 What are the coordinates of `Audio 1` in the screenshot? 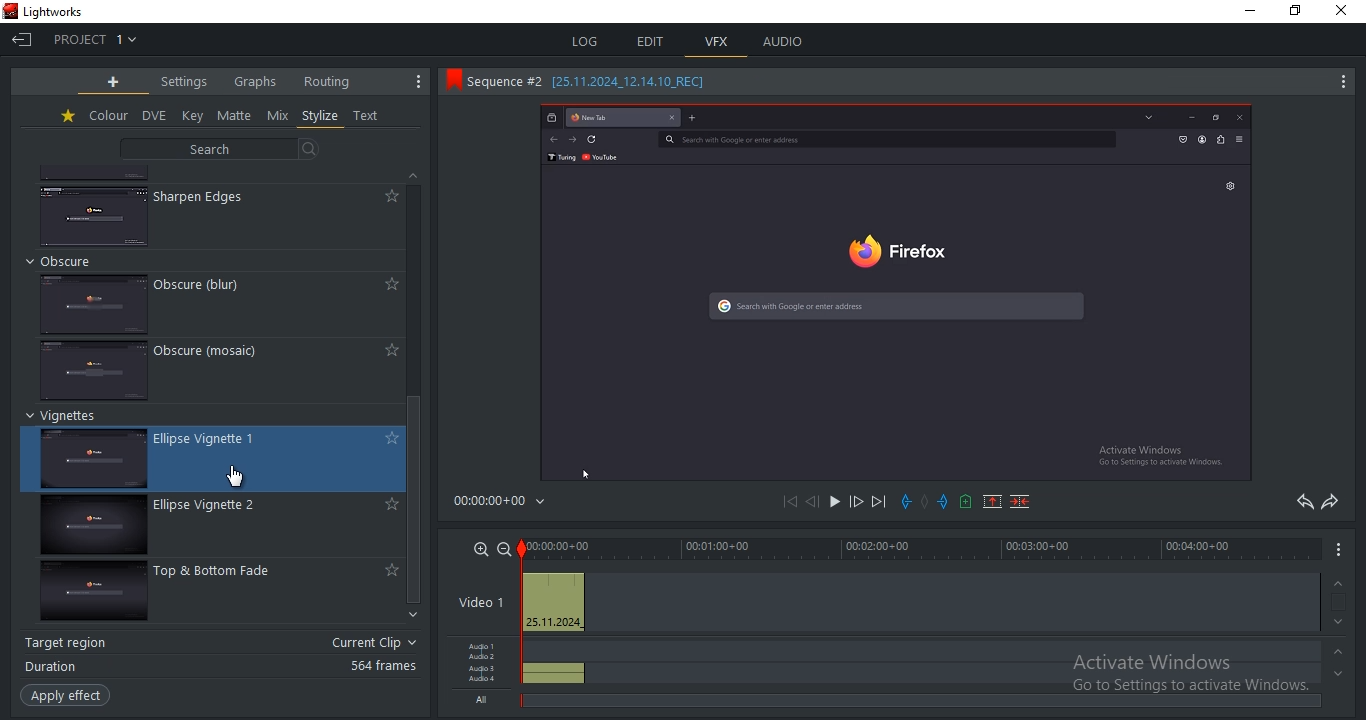 It's located at (486, 644).